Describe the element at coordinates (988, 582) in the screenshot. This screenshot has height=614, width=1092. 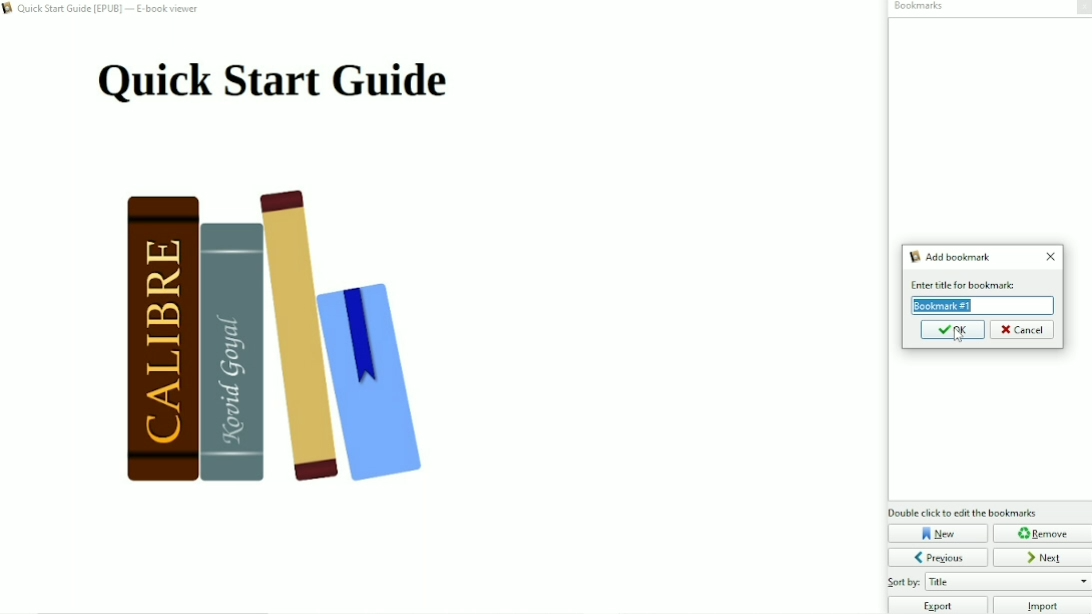
I see `Sort by` at that location.